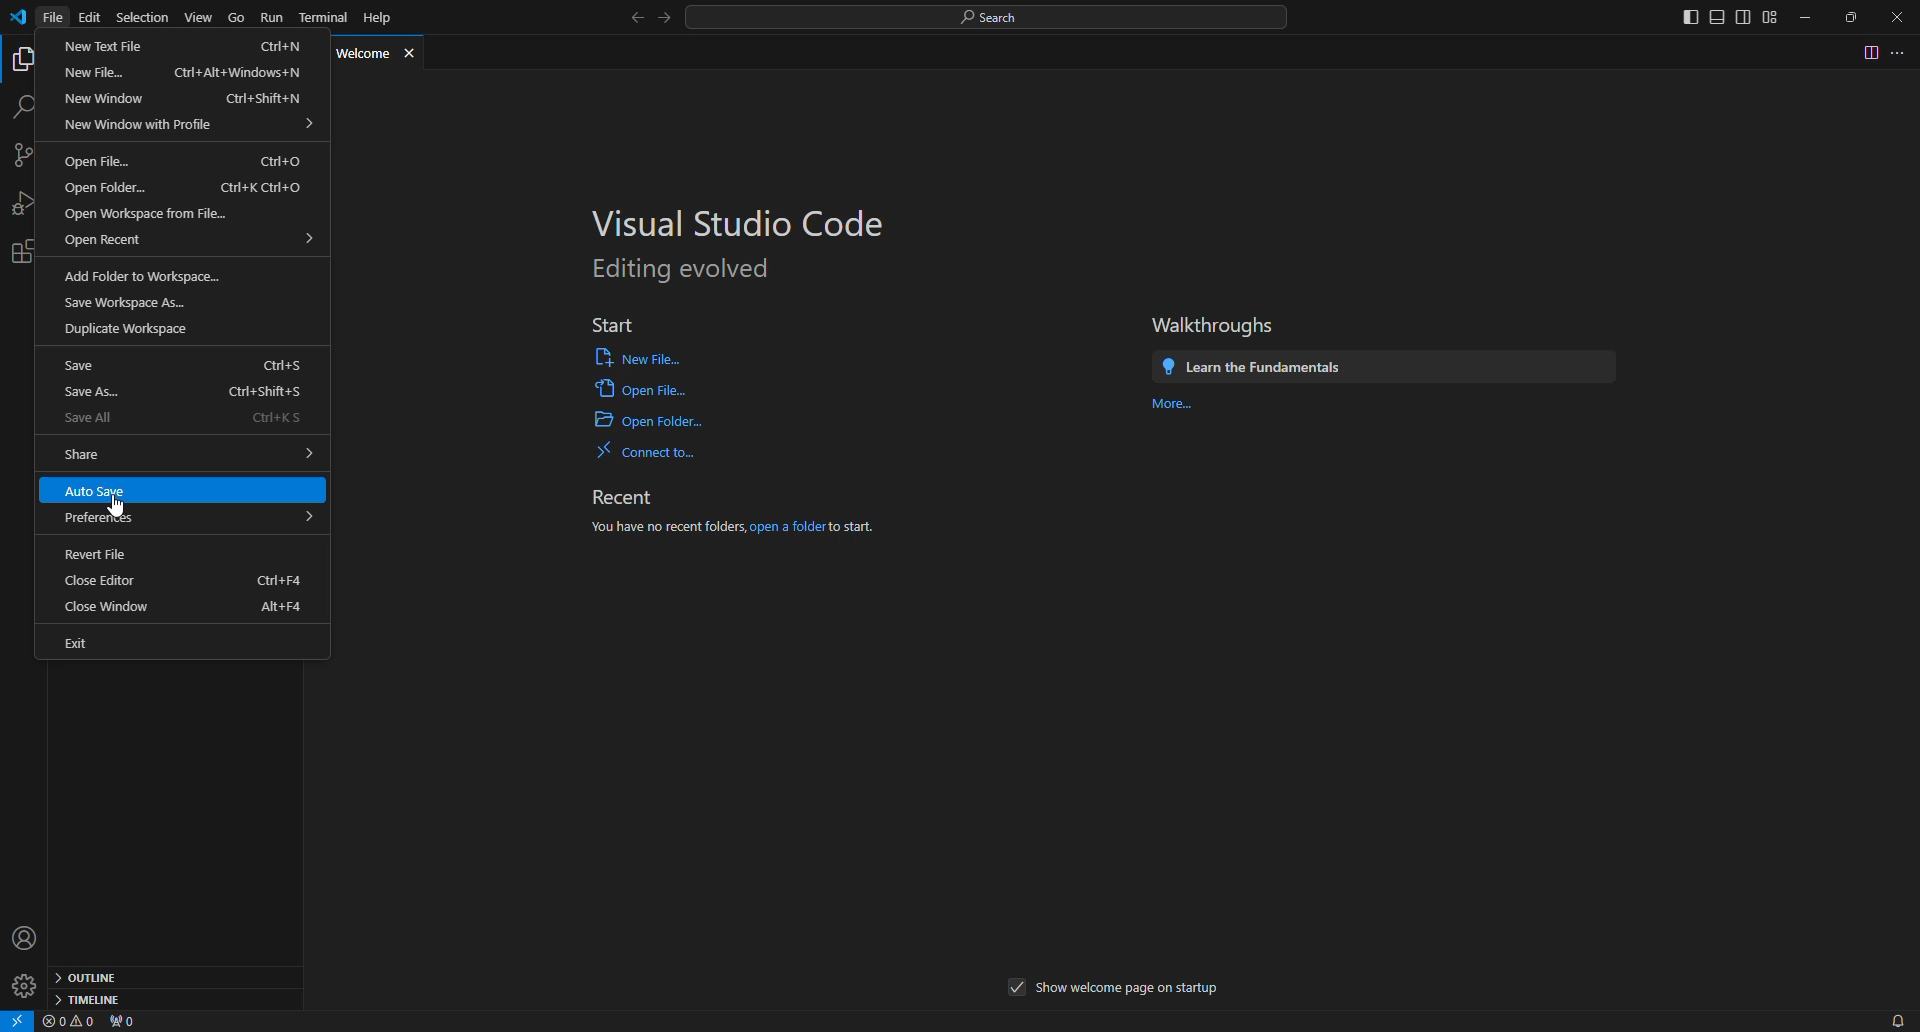 The width and height of the screenshot is (1920, 1032). What do you see at coordinates (100, 162) in the screenshot?
I see `open file` at bounding box center [100, 162].